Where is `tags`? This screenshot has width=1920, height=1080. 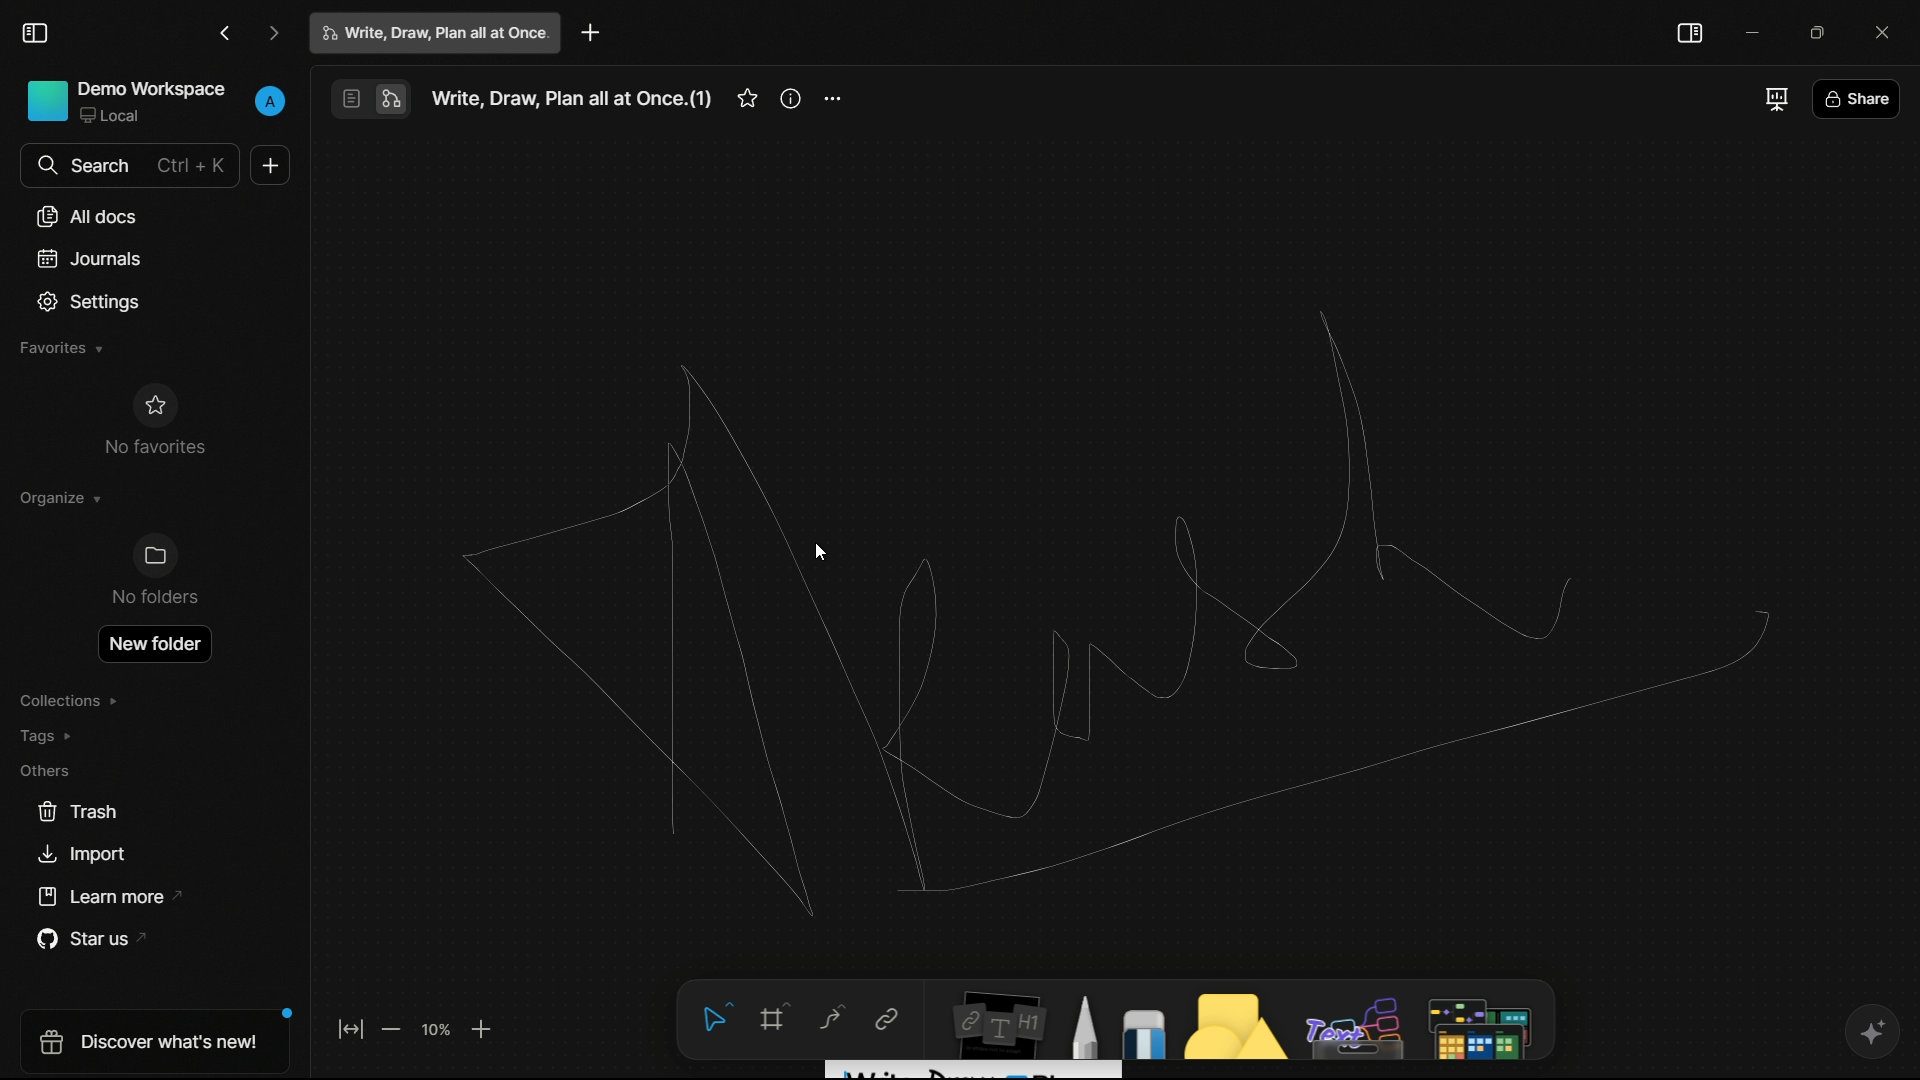 tags is located at coordinates (52, 737).